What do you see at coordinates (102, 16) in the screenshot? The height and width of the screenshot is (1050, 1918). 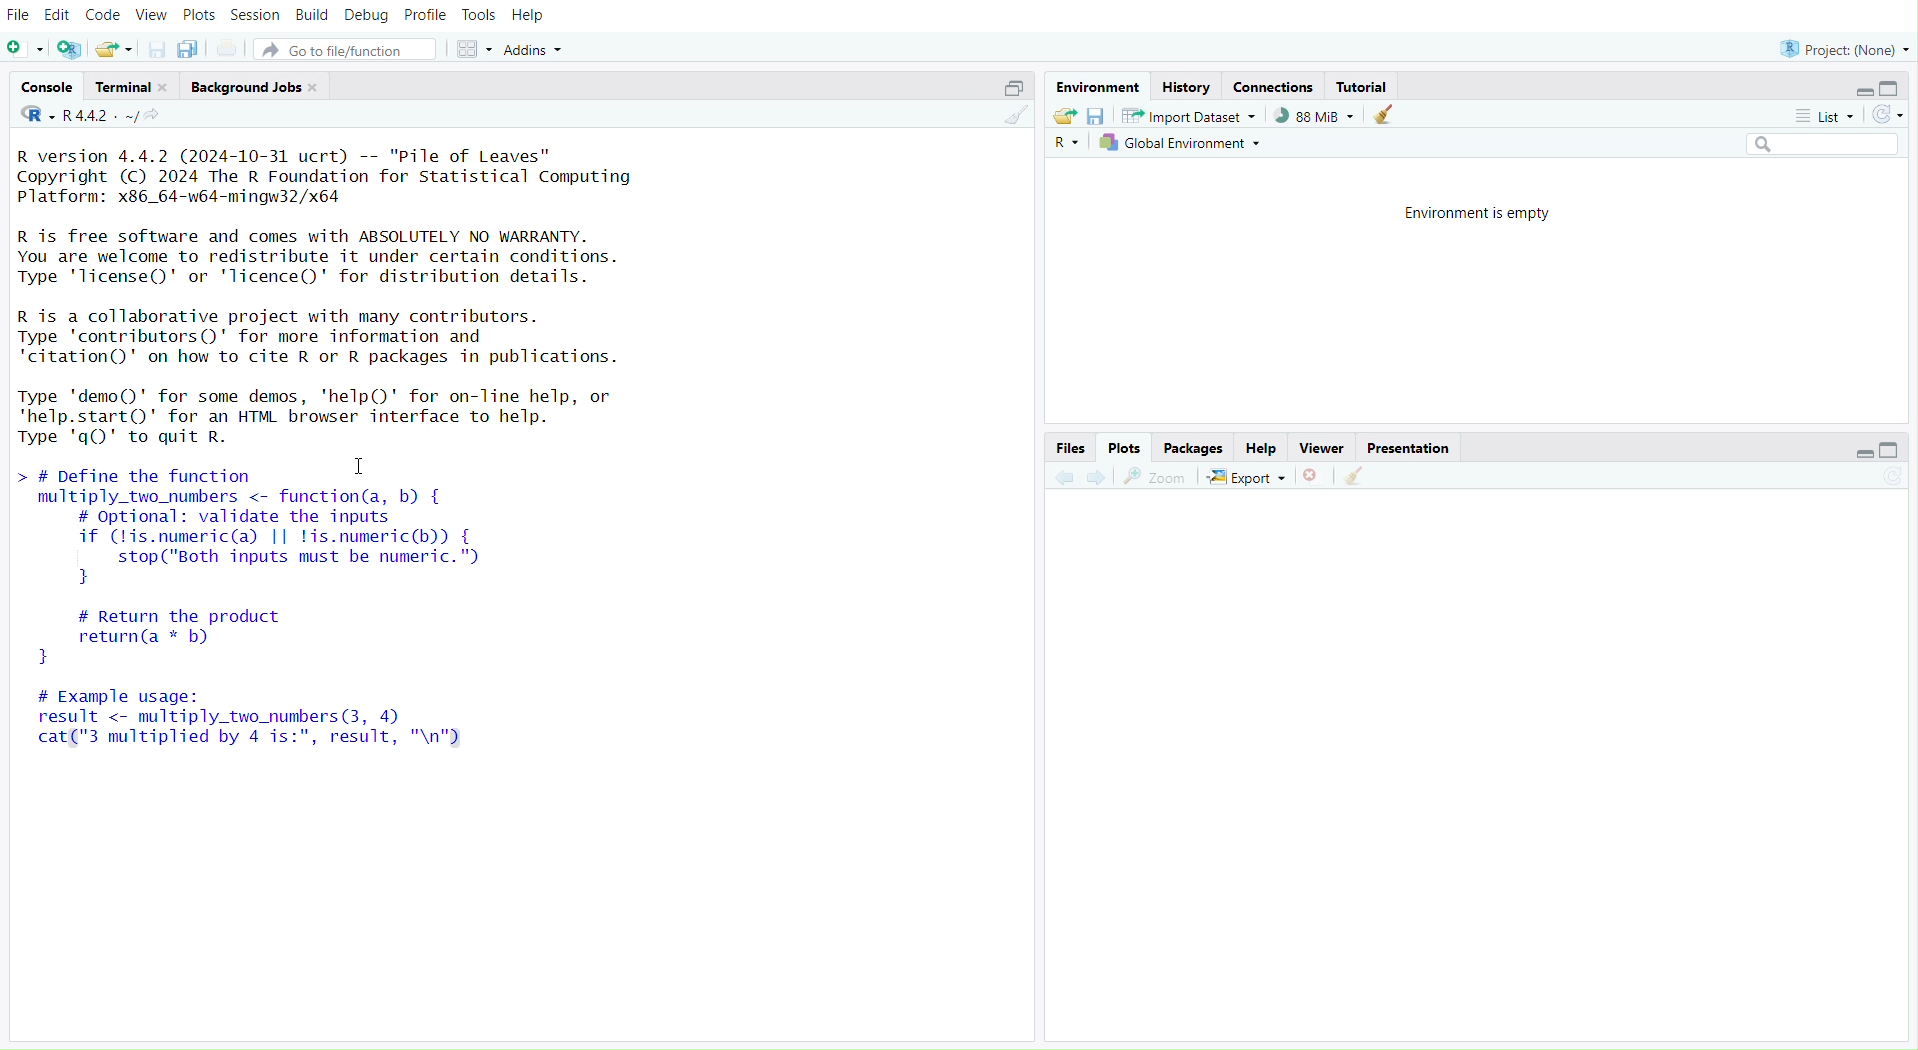 I see `Code` at bounding box center [102, 16].